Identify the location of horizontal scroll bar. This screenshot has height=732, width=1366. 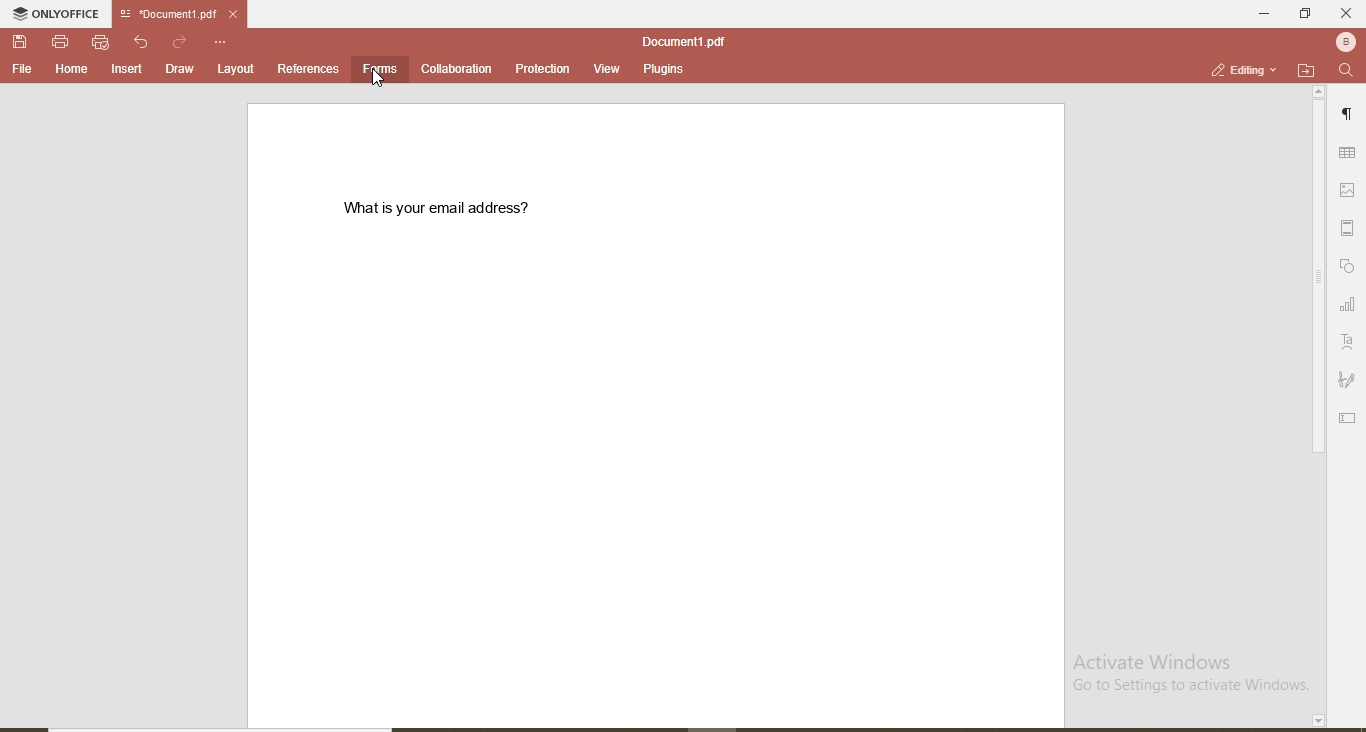
(235, 726).